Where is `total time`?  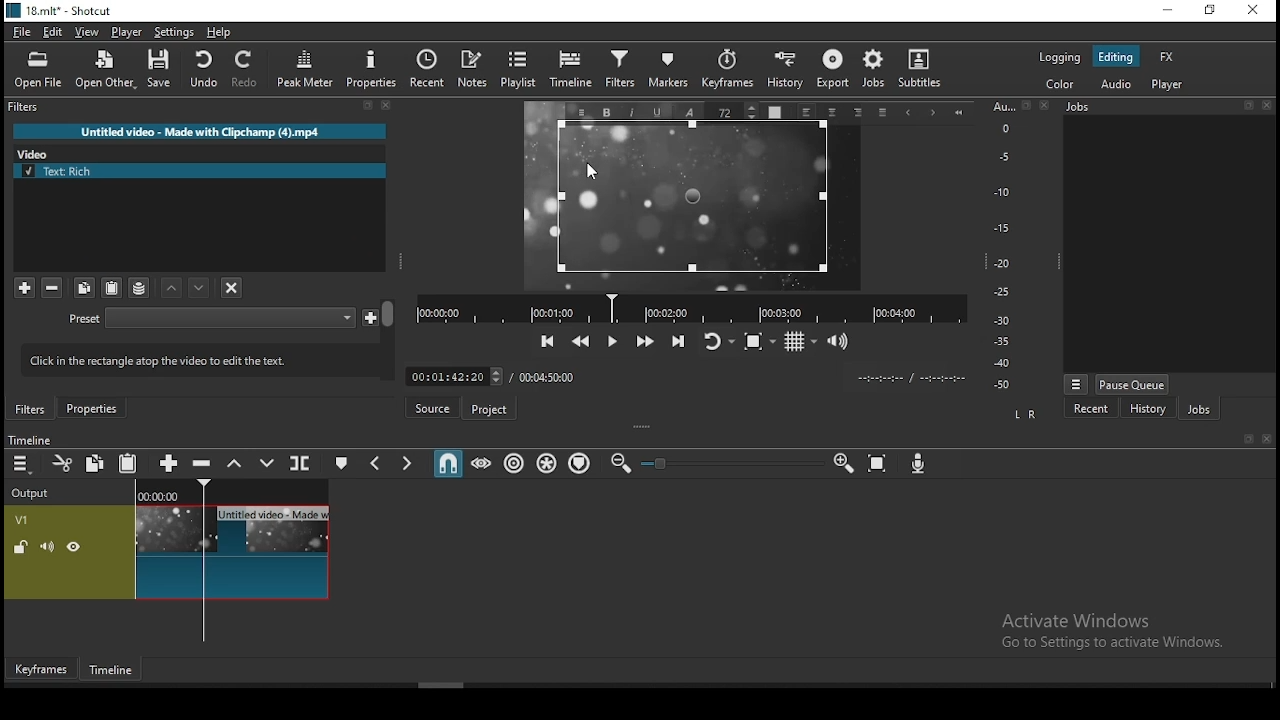 total time is located at coordinates (550, 376).